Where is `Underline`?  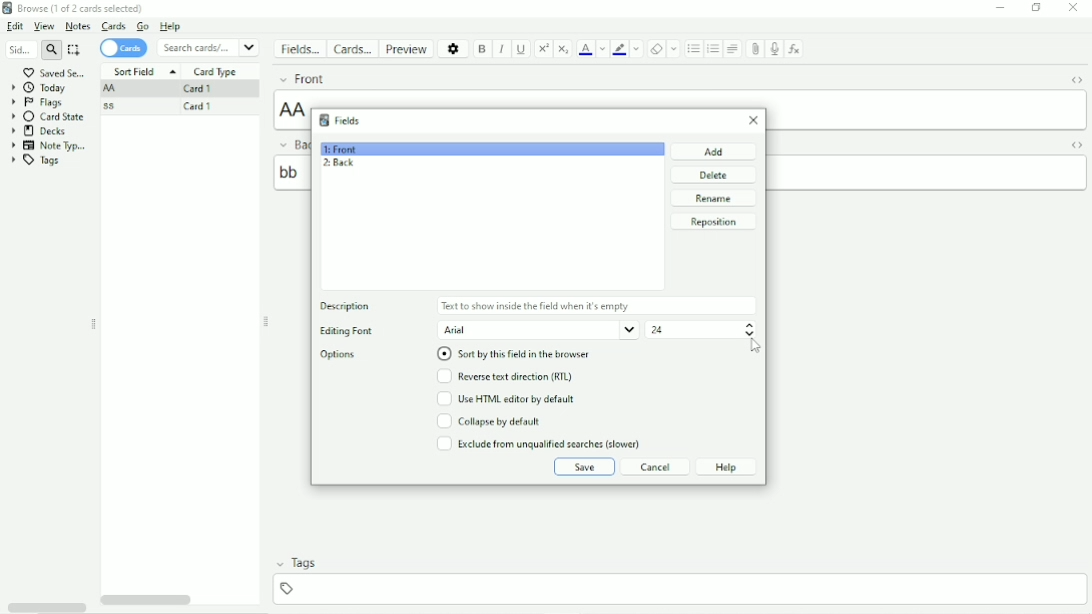 Underline is located at coordinates (522, 50).